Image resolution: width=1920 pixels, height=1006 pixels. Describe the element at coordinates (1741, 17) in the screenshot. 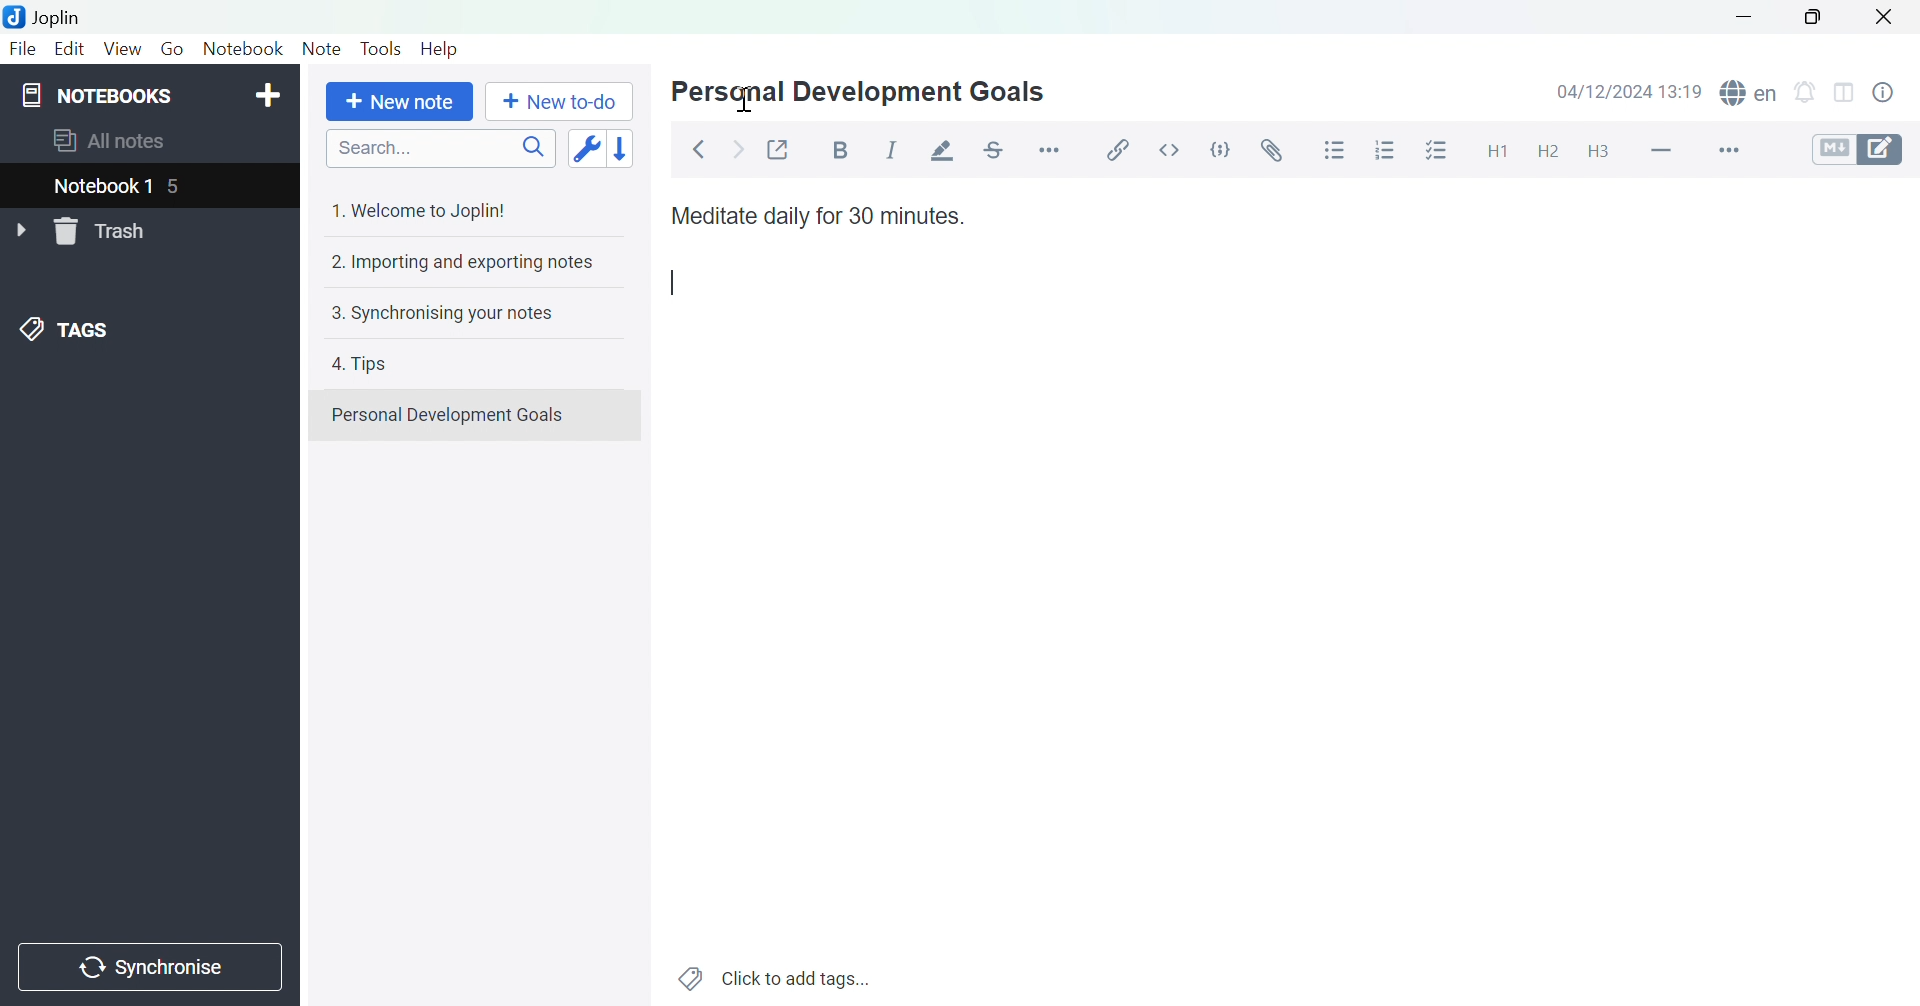

I see `Minimize` at that location.